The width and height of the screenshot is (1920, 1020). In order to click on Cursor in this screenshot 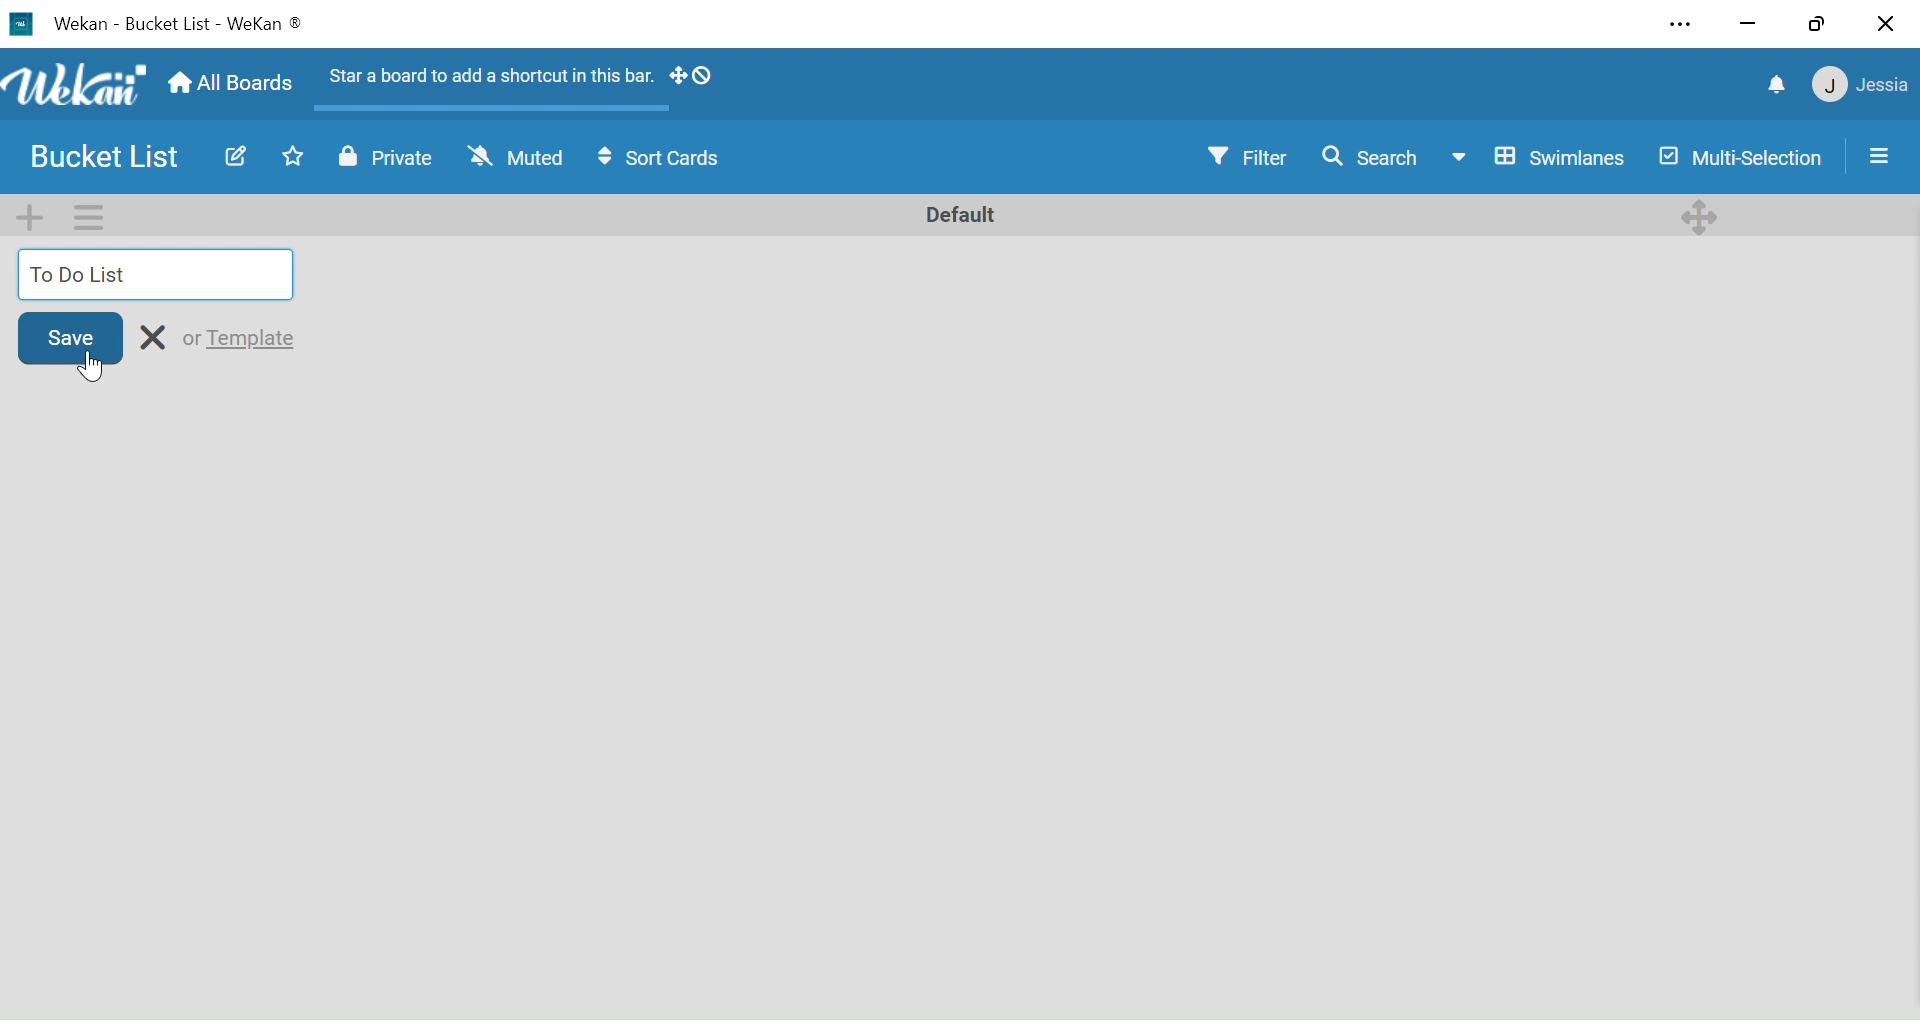, I will do `click(95, 366)`.